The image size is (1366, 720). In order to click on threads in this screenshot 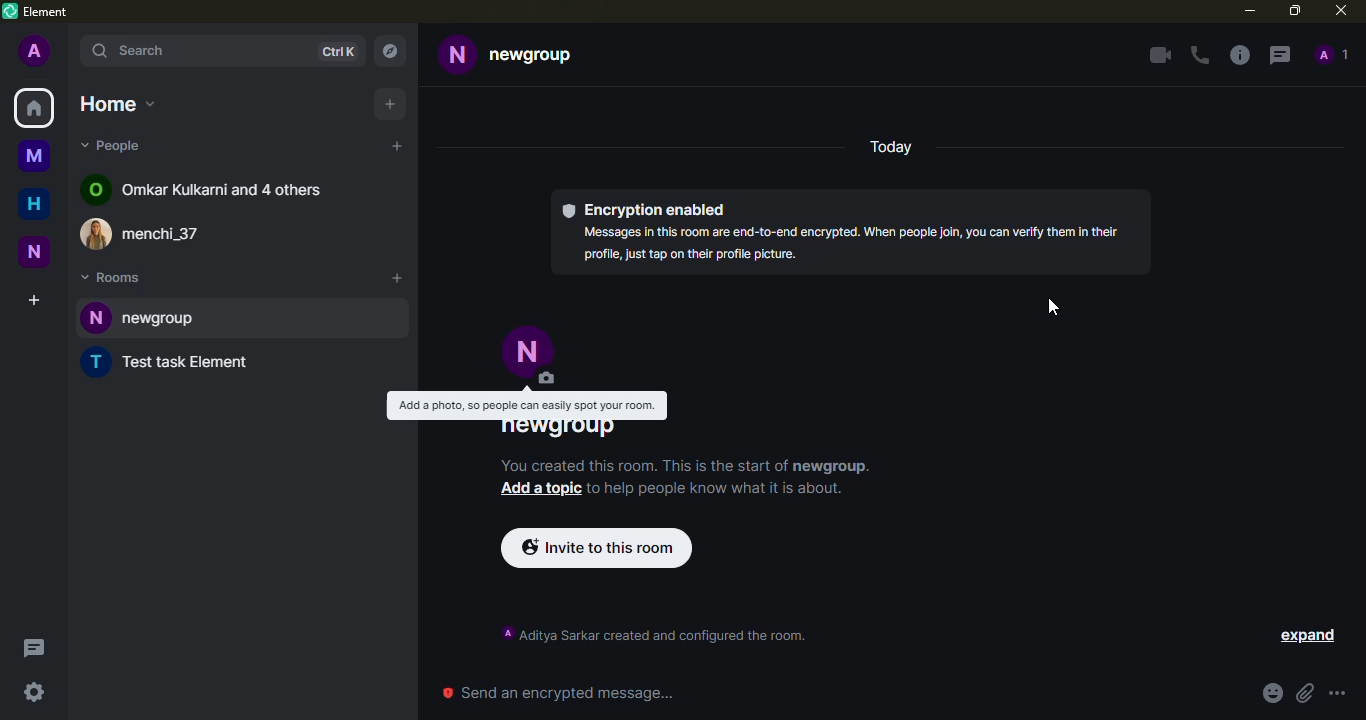, I will do `click(1280, 55)`.